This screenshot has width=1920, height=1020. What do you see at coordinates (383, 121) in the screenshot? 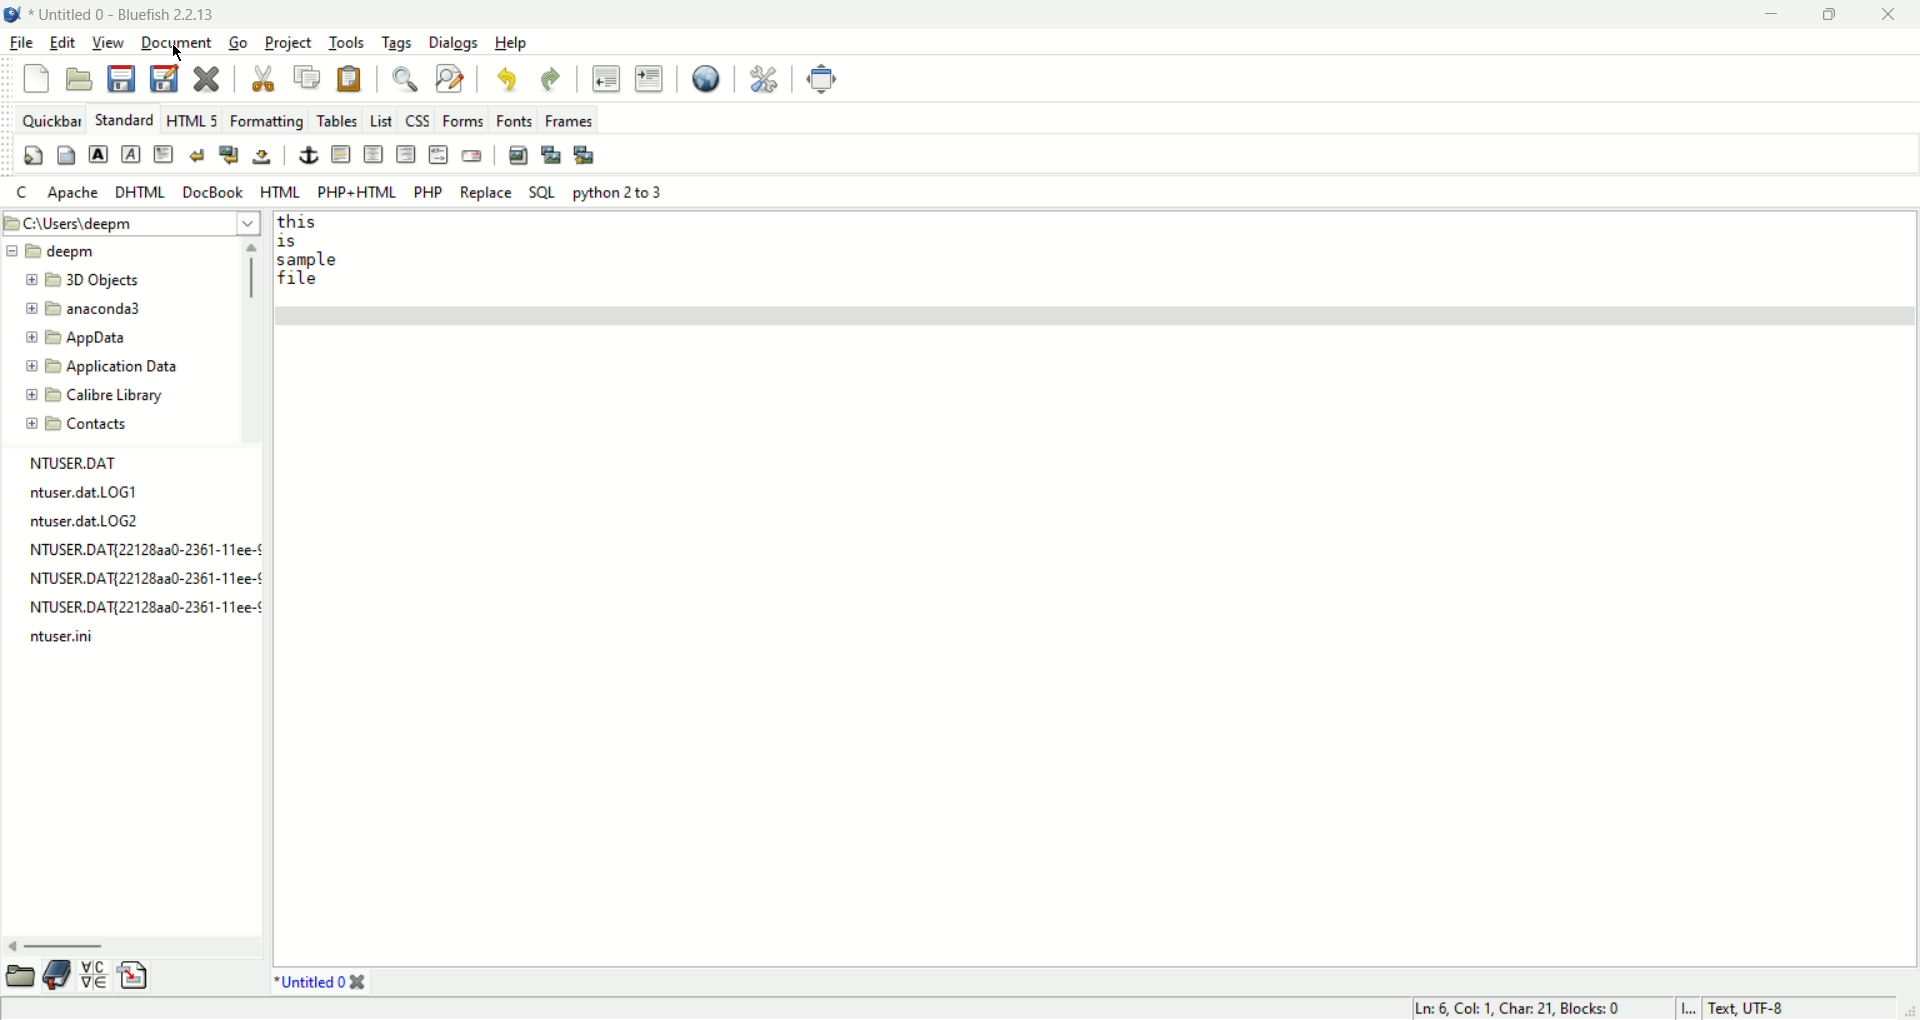
I see `LIST` at bounding box center [383, 121].